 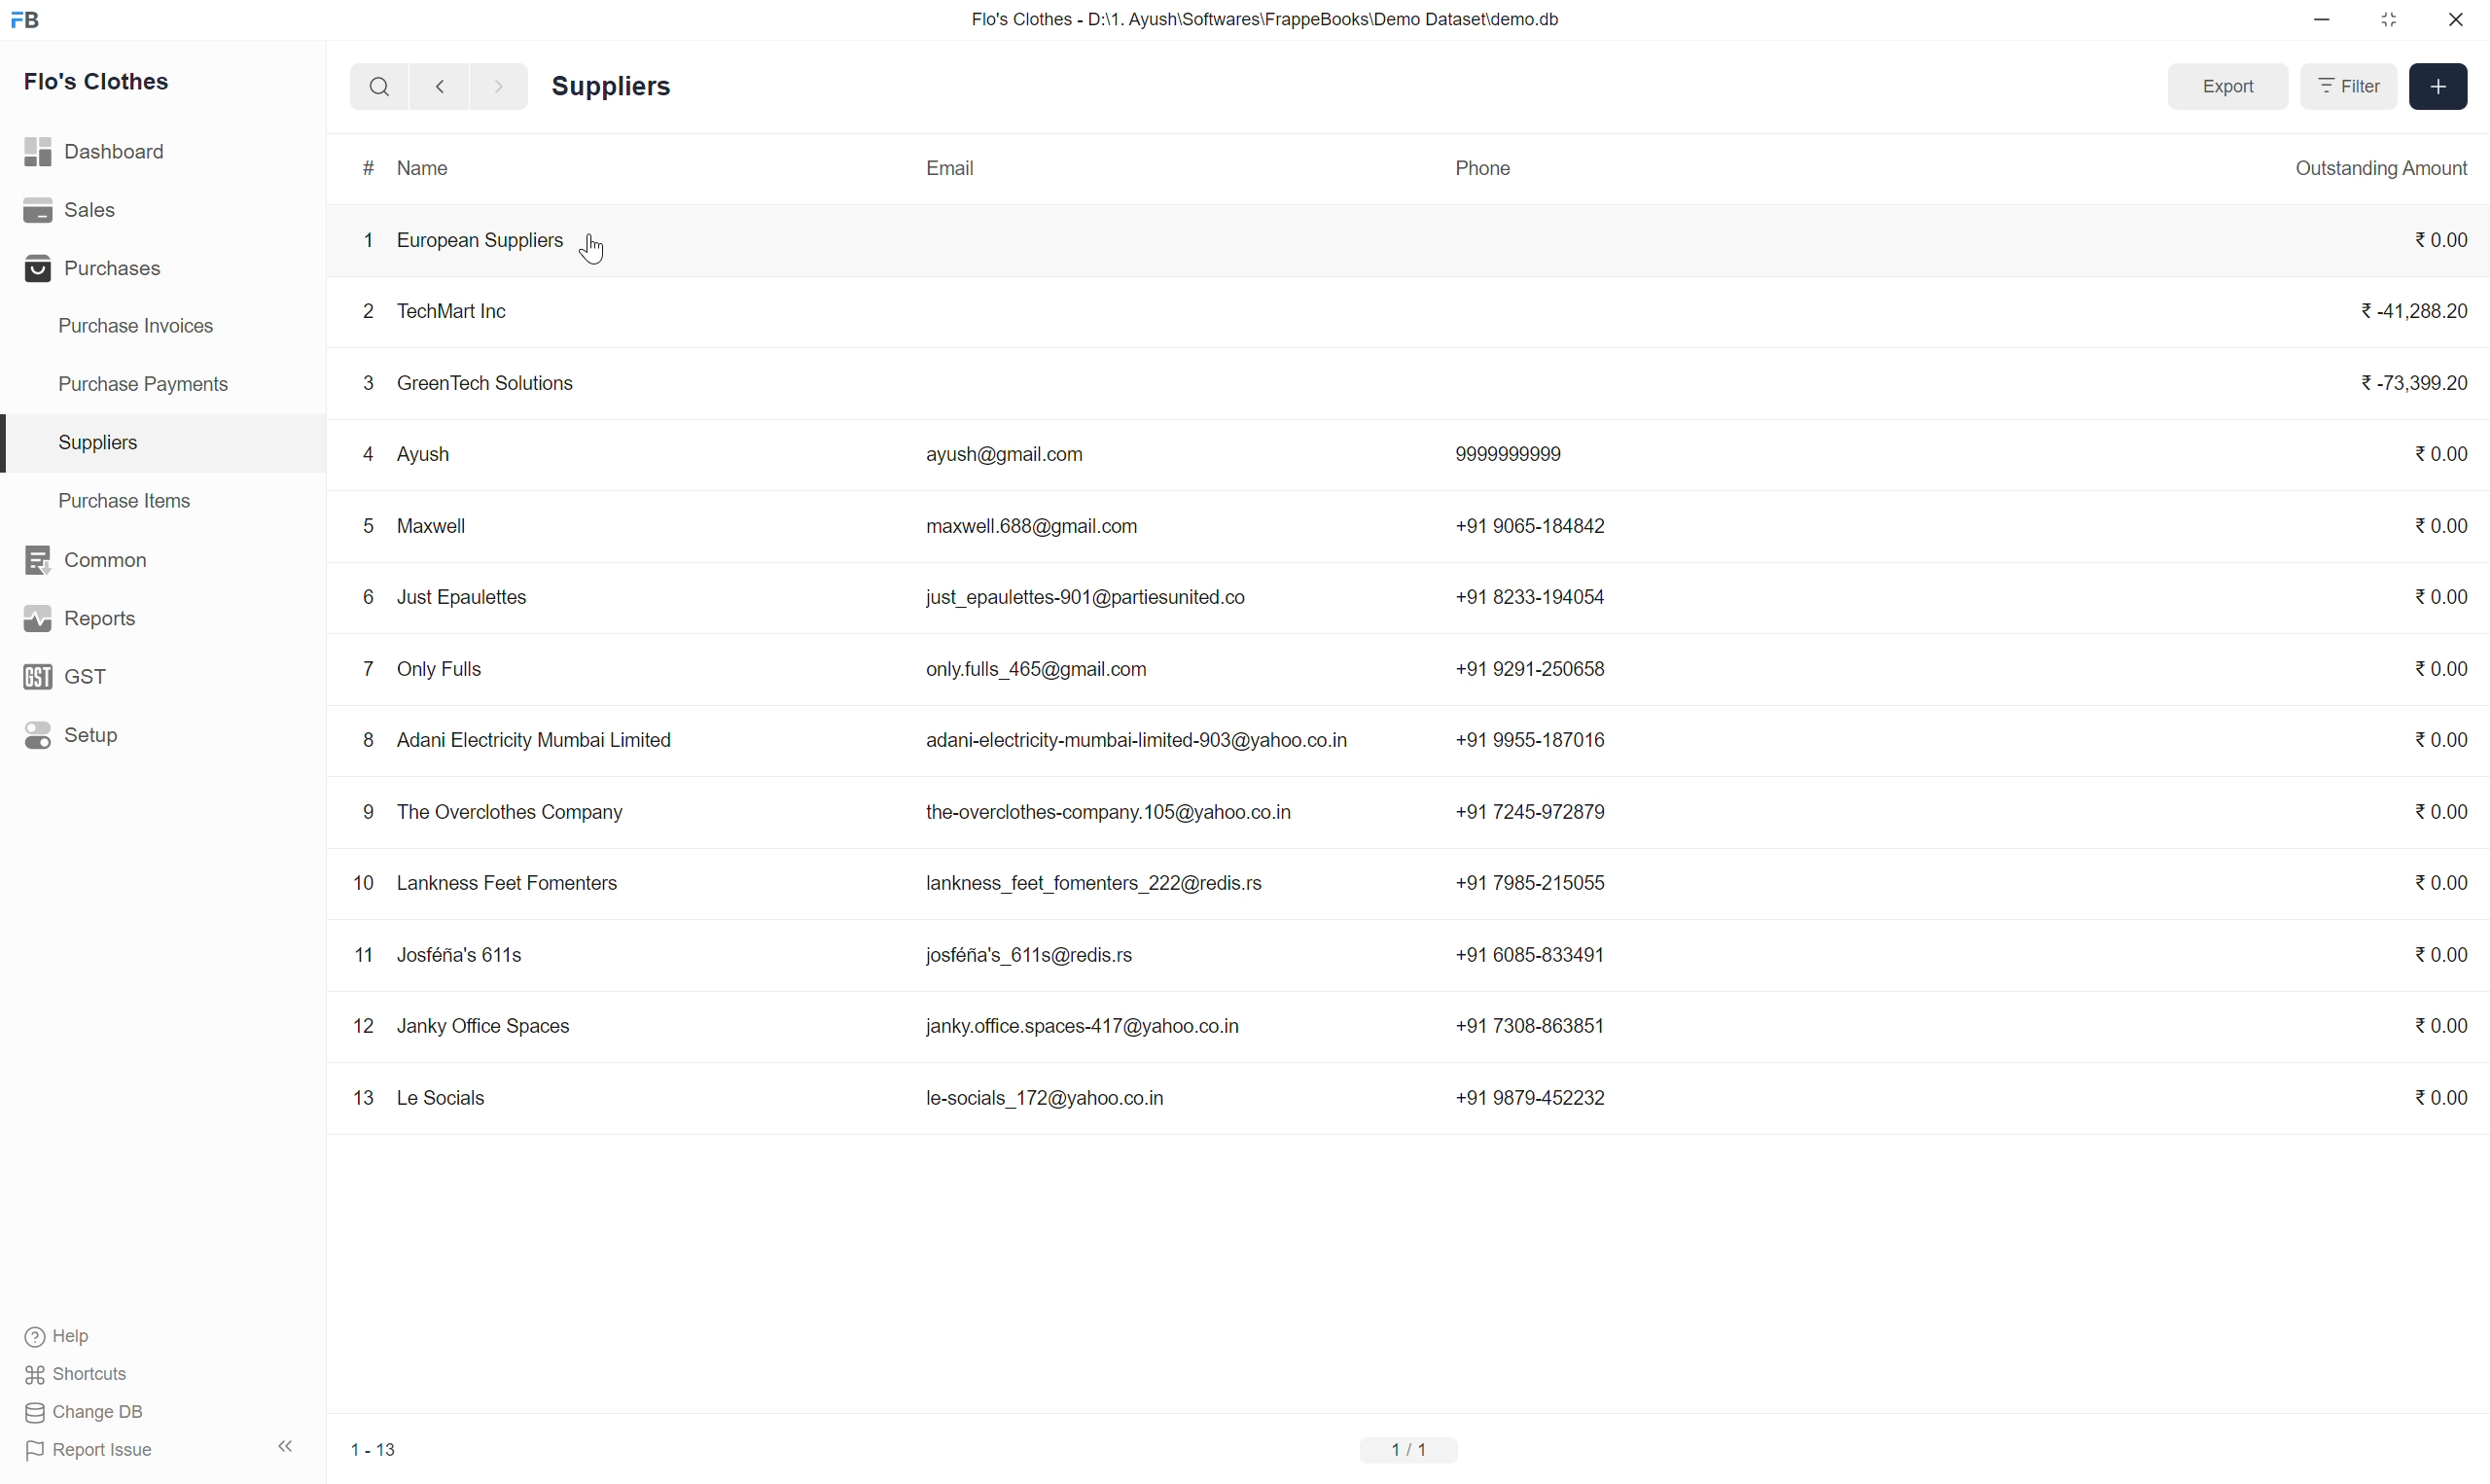 I want to click on 12, so click(x=354, y=1027).